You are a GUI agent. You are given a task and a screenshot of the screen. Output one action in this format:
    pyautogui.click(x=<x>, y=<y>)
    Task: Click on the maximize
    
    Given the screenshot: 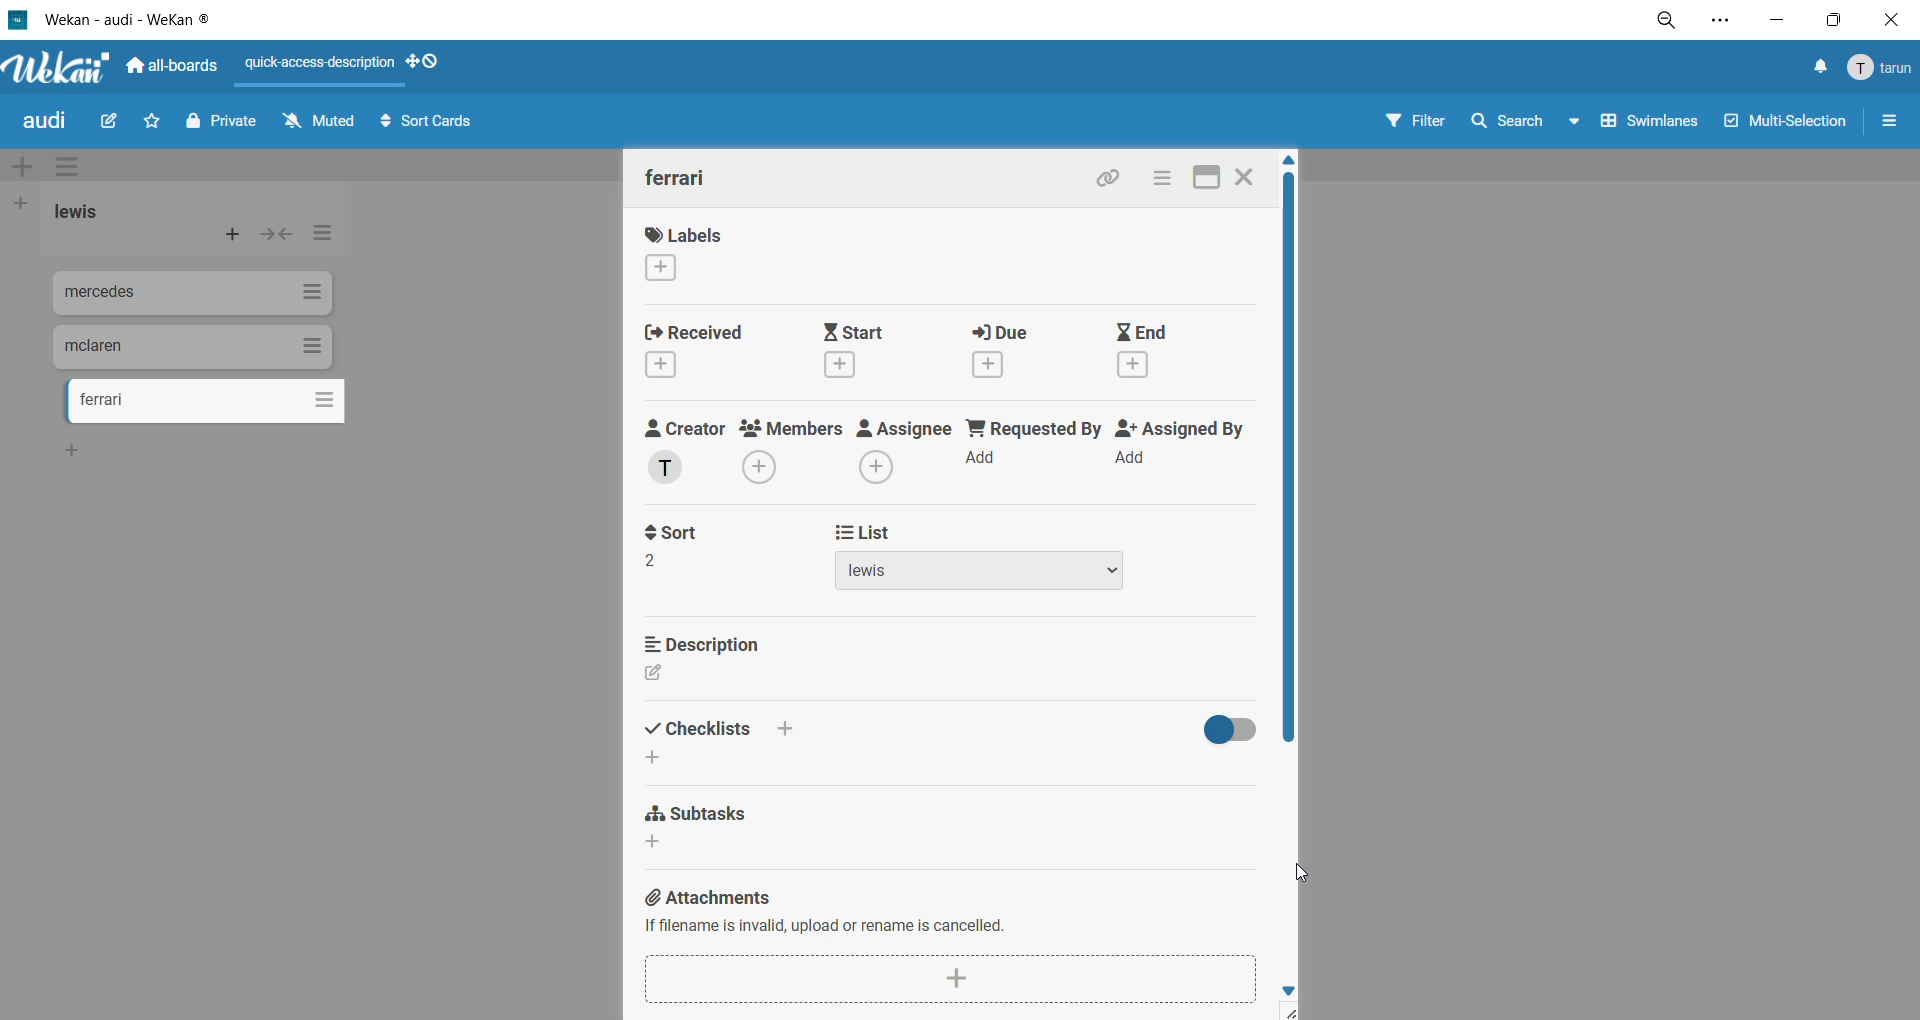 What is the action you would take?
    pyautogui.click(x=1829, y=23)
    